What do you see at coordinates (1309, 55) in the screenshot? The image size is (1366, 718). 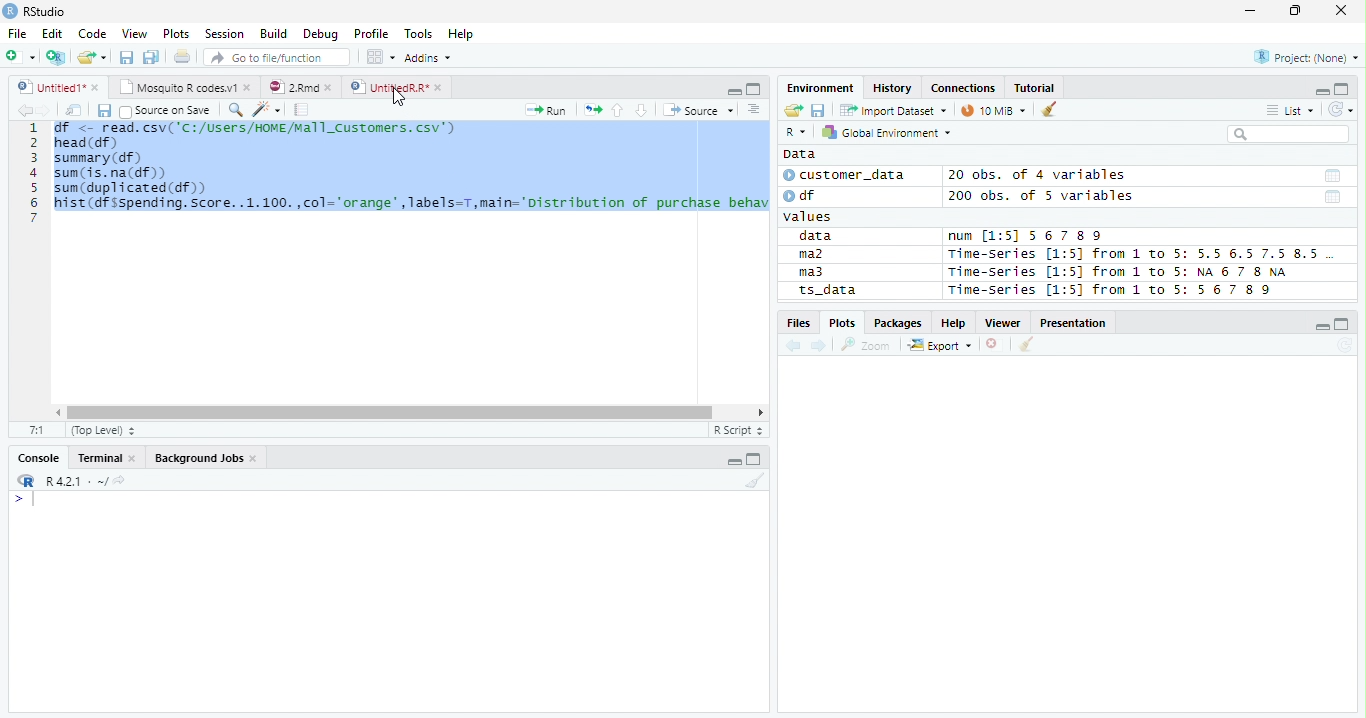 I see `Project (none)` at bounding box center [1309, 55].